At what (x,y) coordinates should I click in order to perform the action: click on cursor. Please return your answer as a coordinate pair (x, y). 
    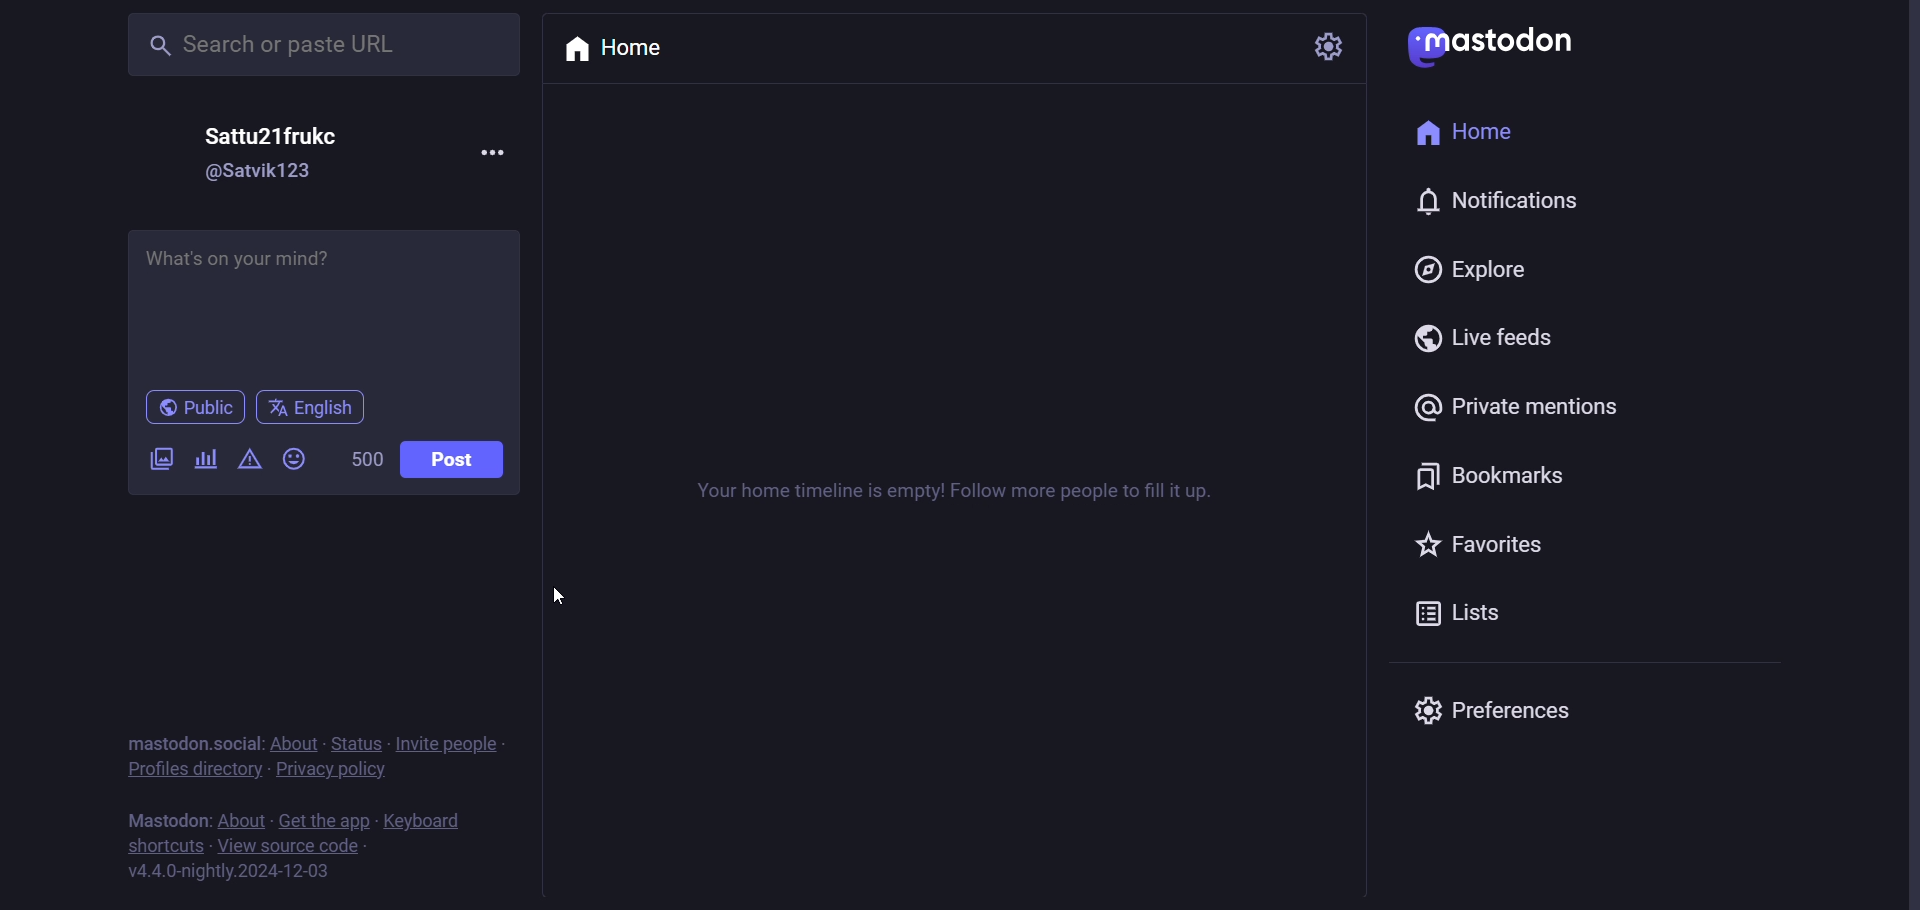
    Looking at the image, I should click on (568, 596).